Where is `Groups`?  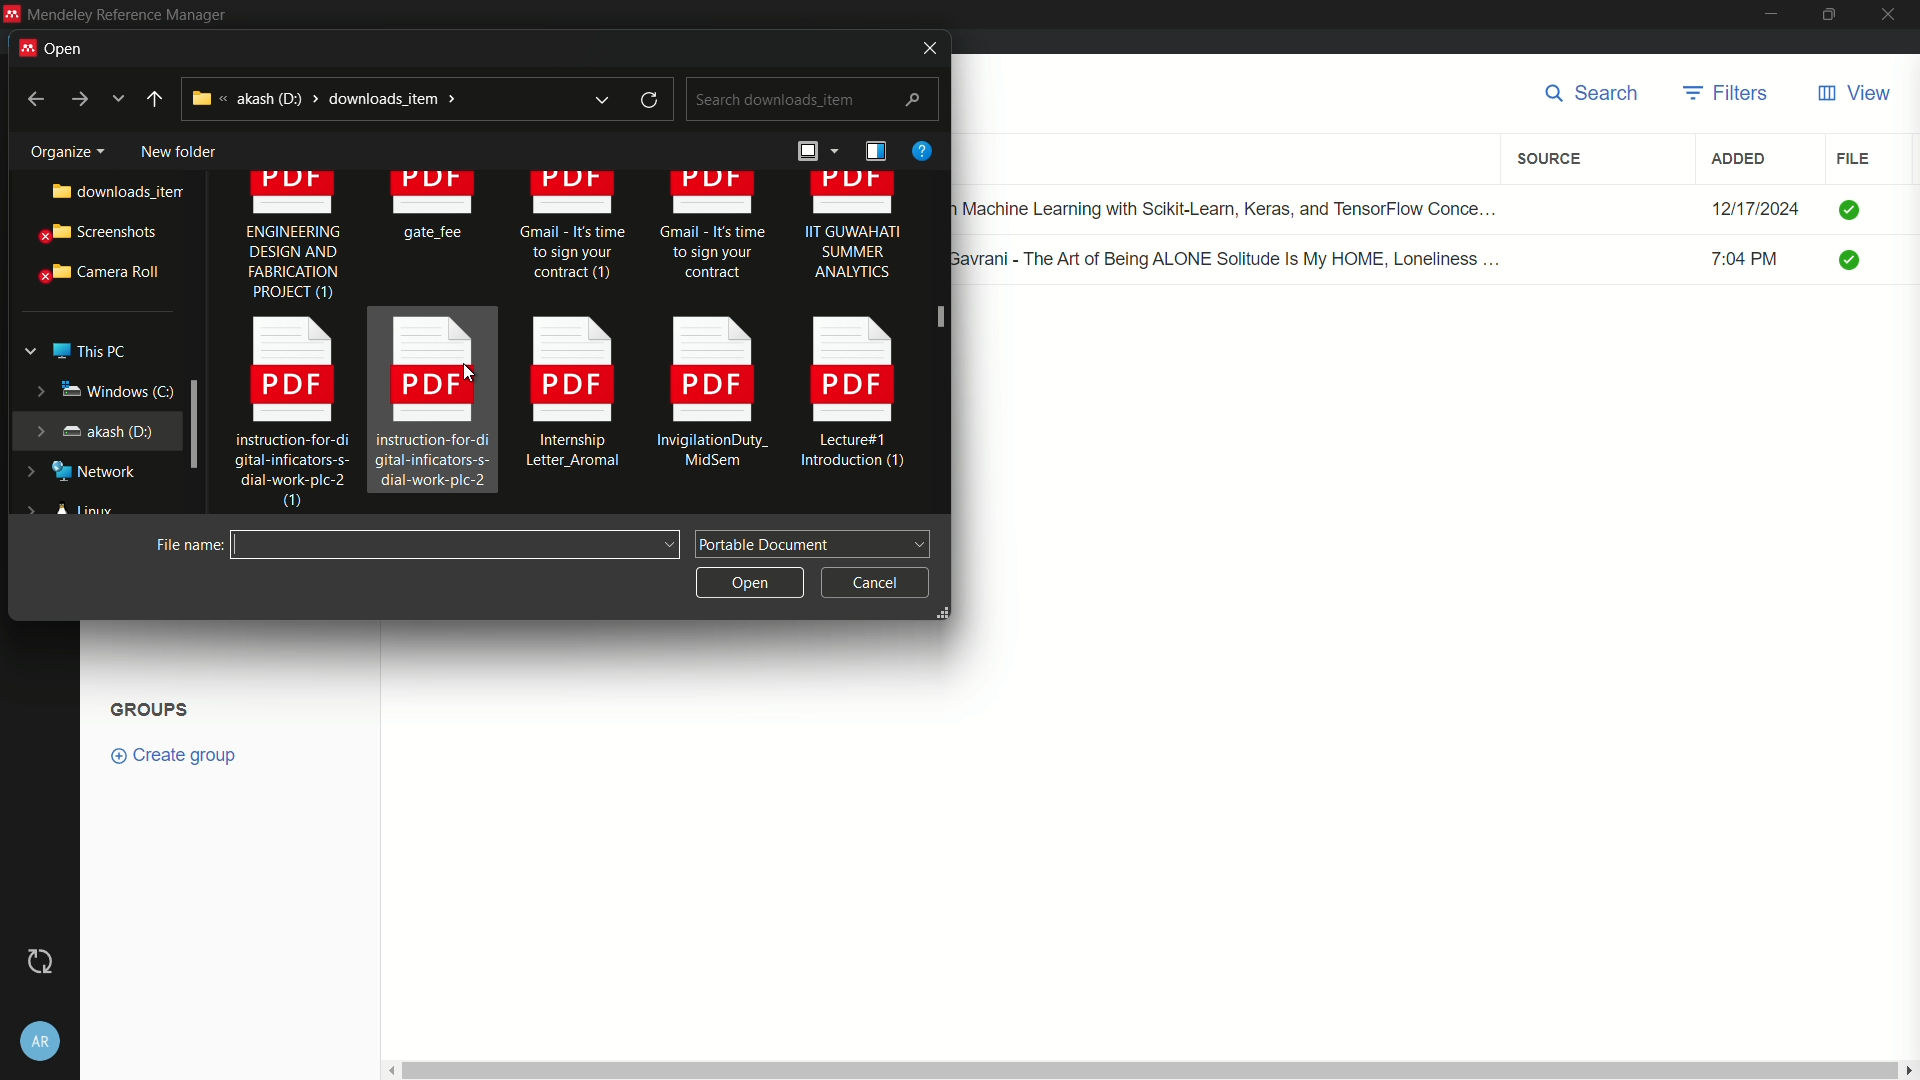 Groups is located at coordinates (153, 707).